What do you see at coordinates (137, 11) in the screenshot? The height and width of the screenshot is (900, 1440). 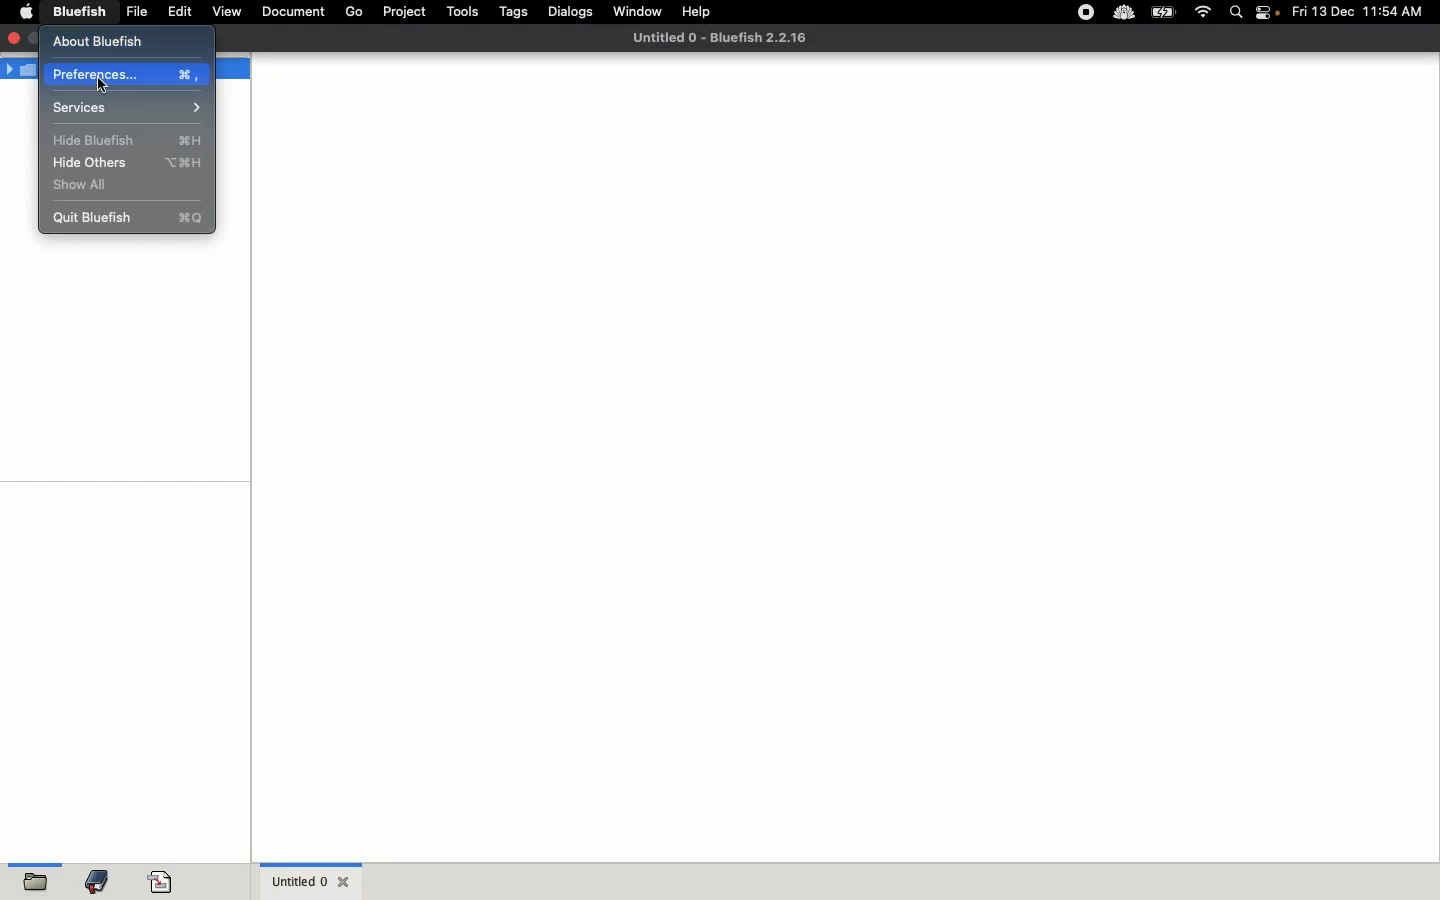 I see `File` at bounding box center [137, 11].